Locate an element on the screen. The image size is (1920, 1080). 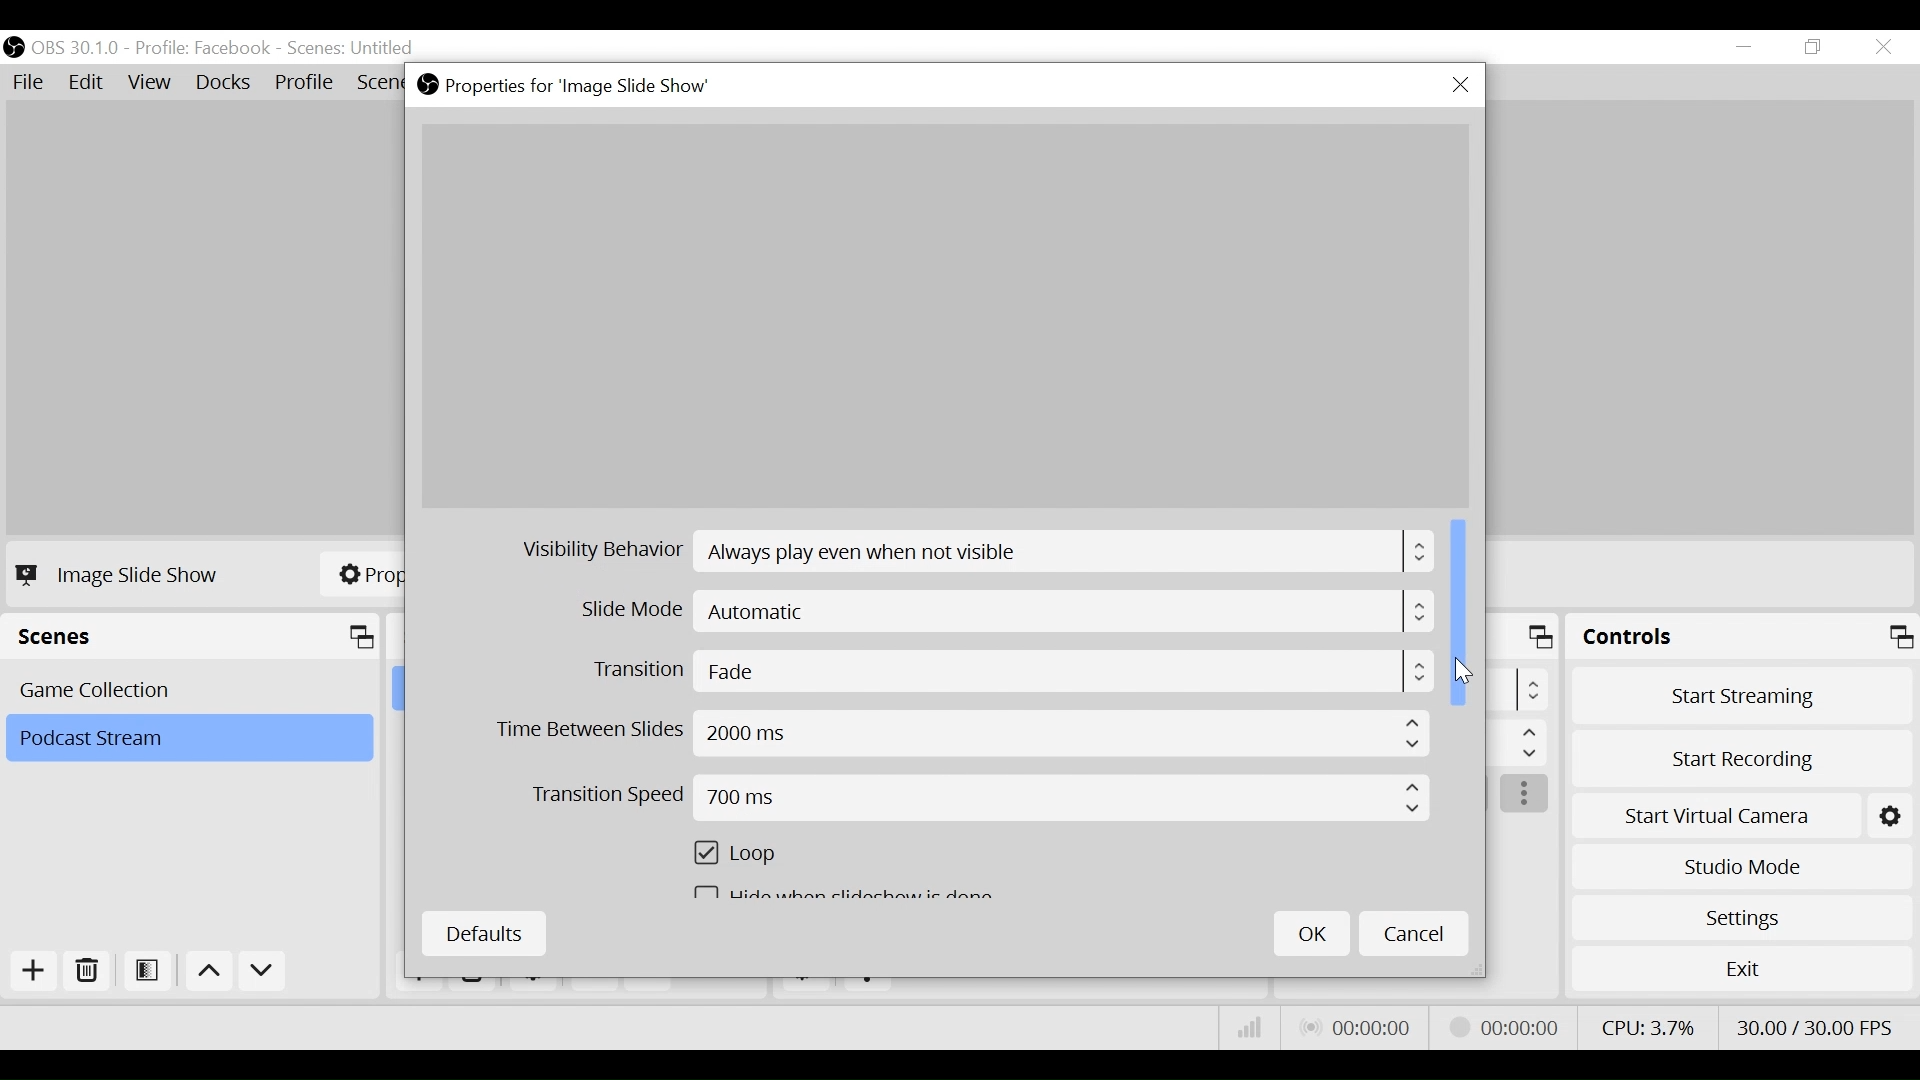
OK is located at coordinates (1312, 933).